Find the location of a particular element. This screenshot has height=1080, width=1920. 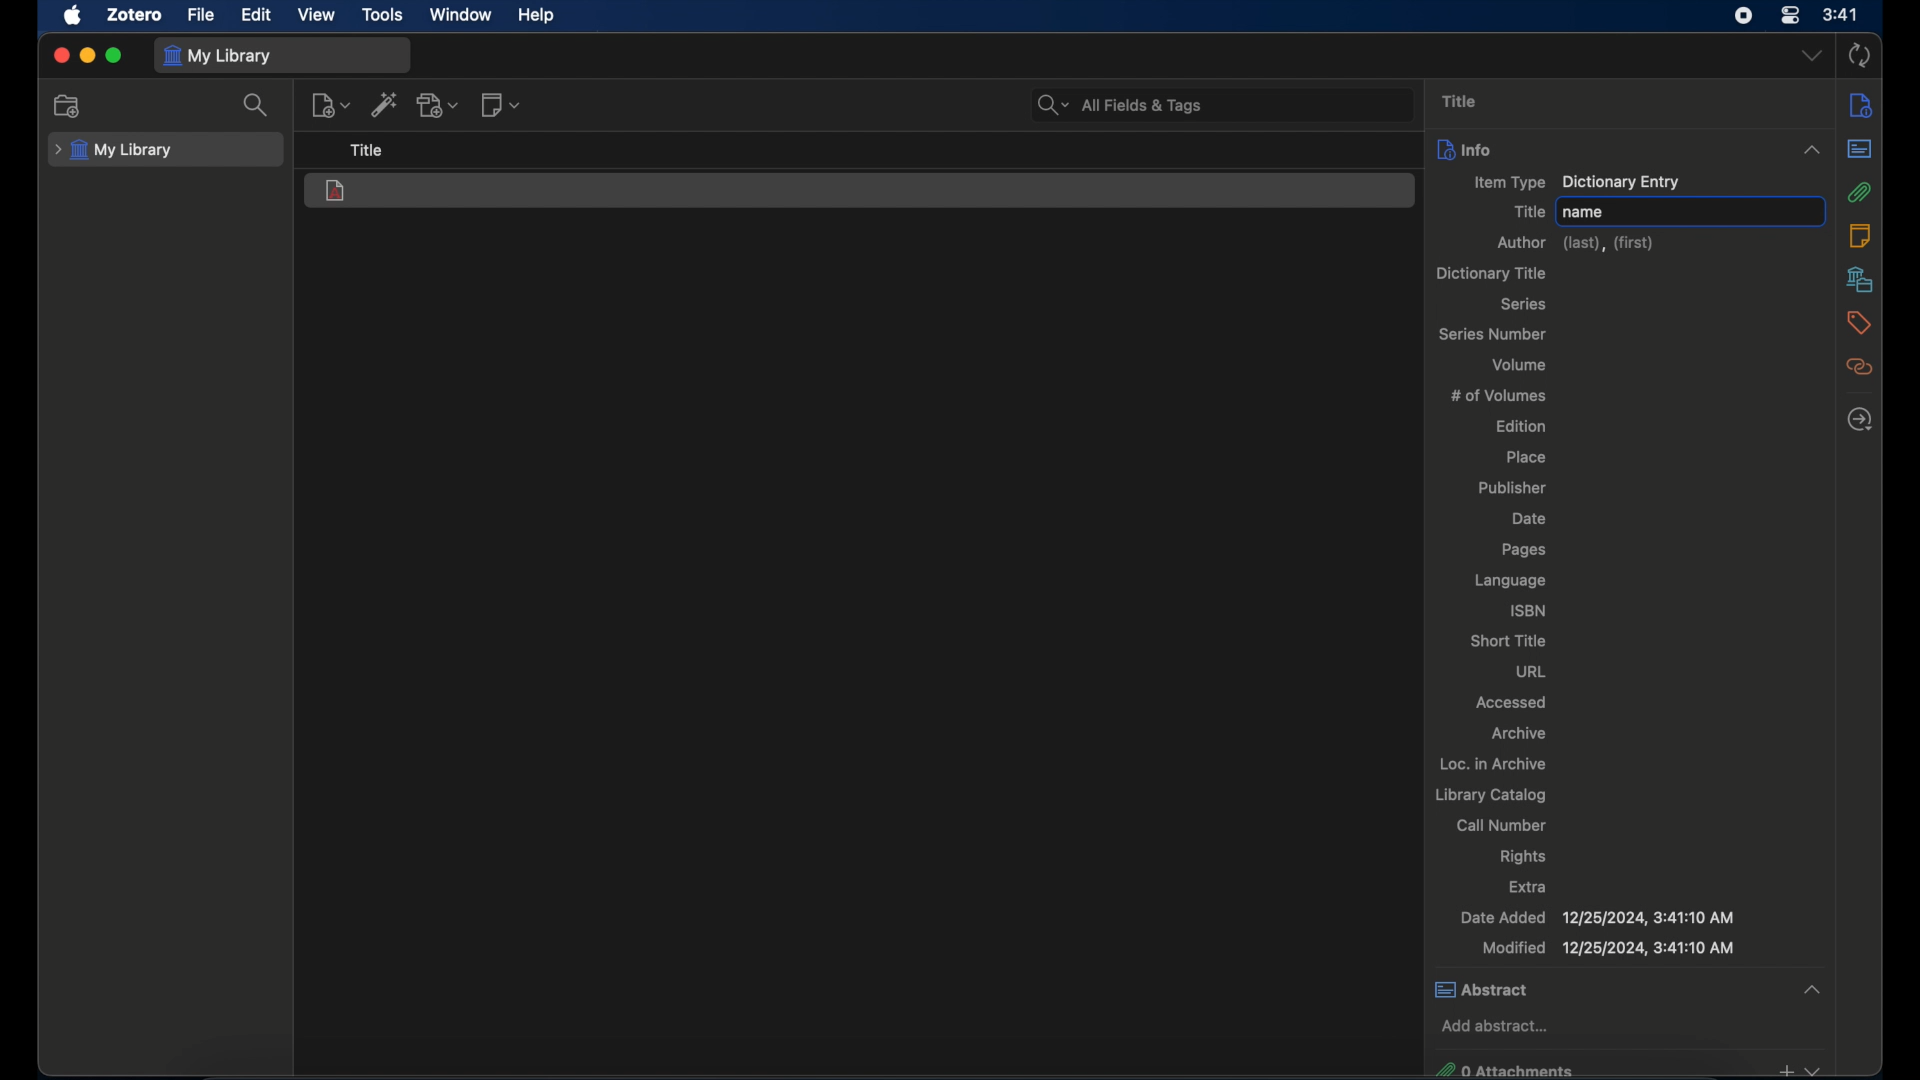

tools is located at coordinates (383, 15).